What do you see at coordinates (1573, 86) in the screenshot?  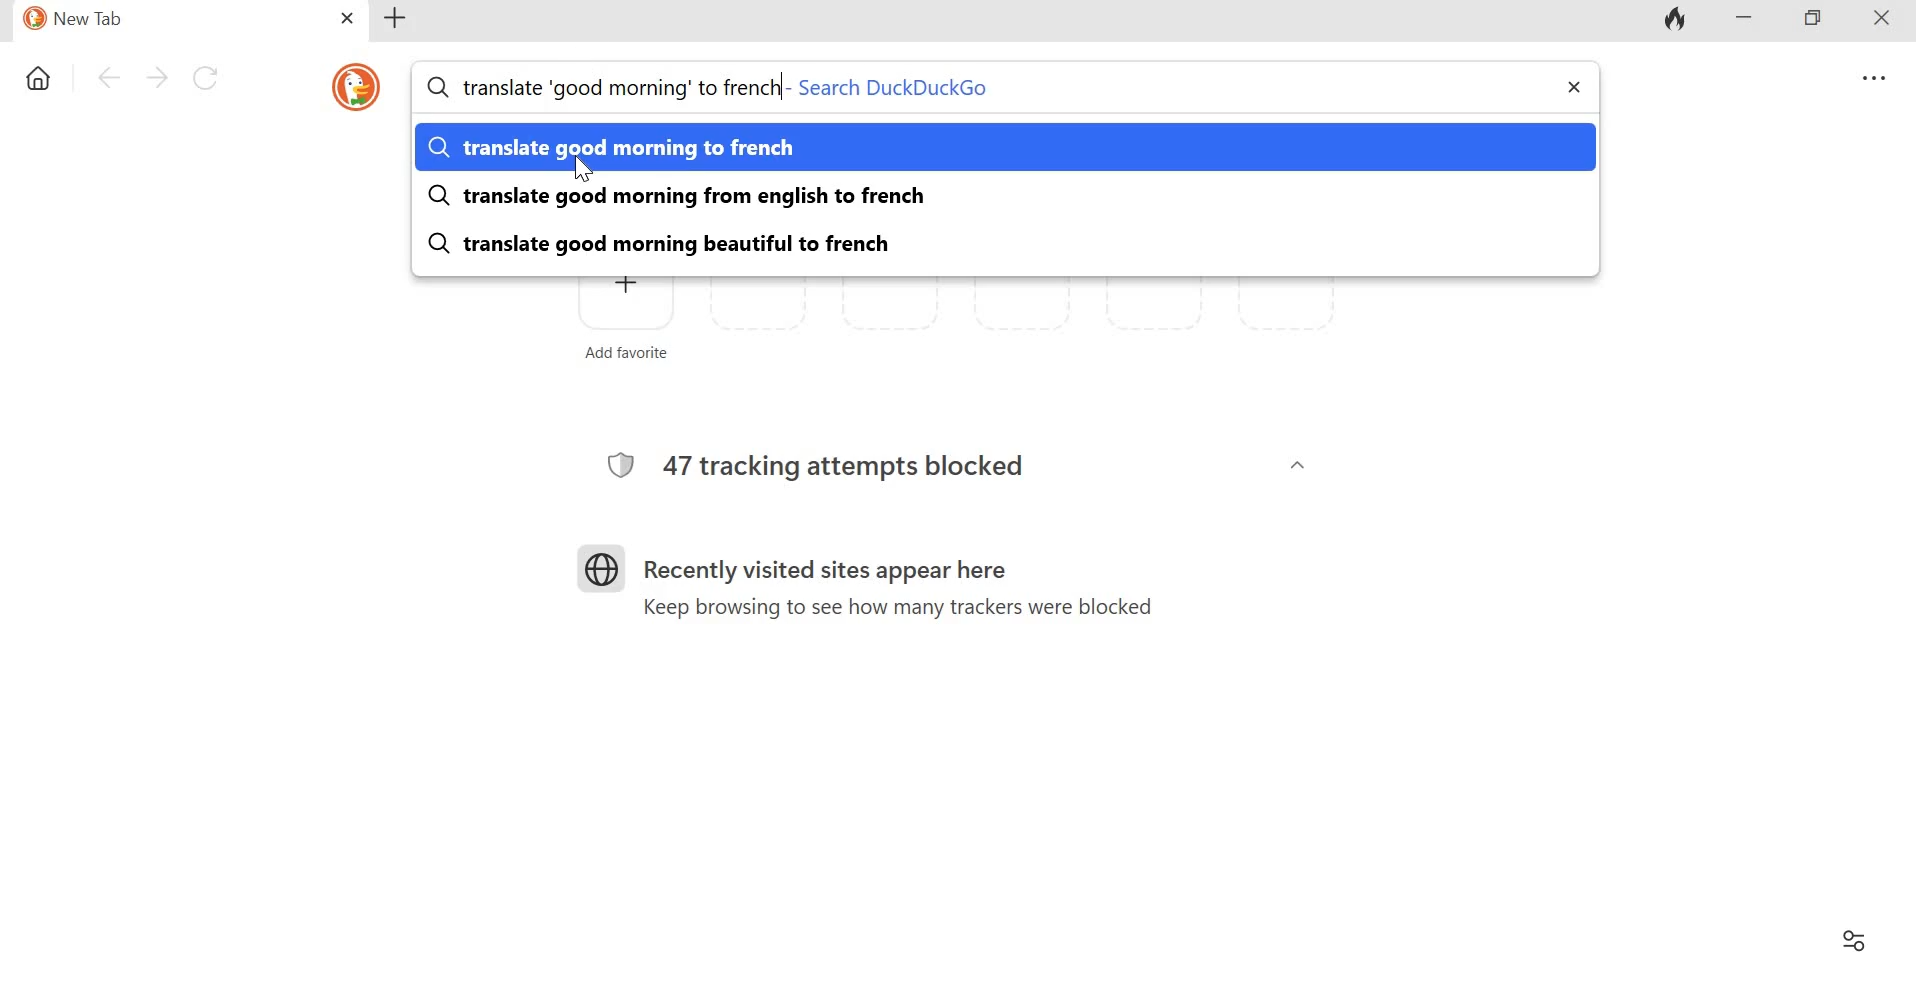 I see `close` at bounding box center [1573, 86].